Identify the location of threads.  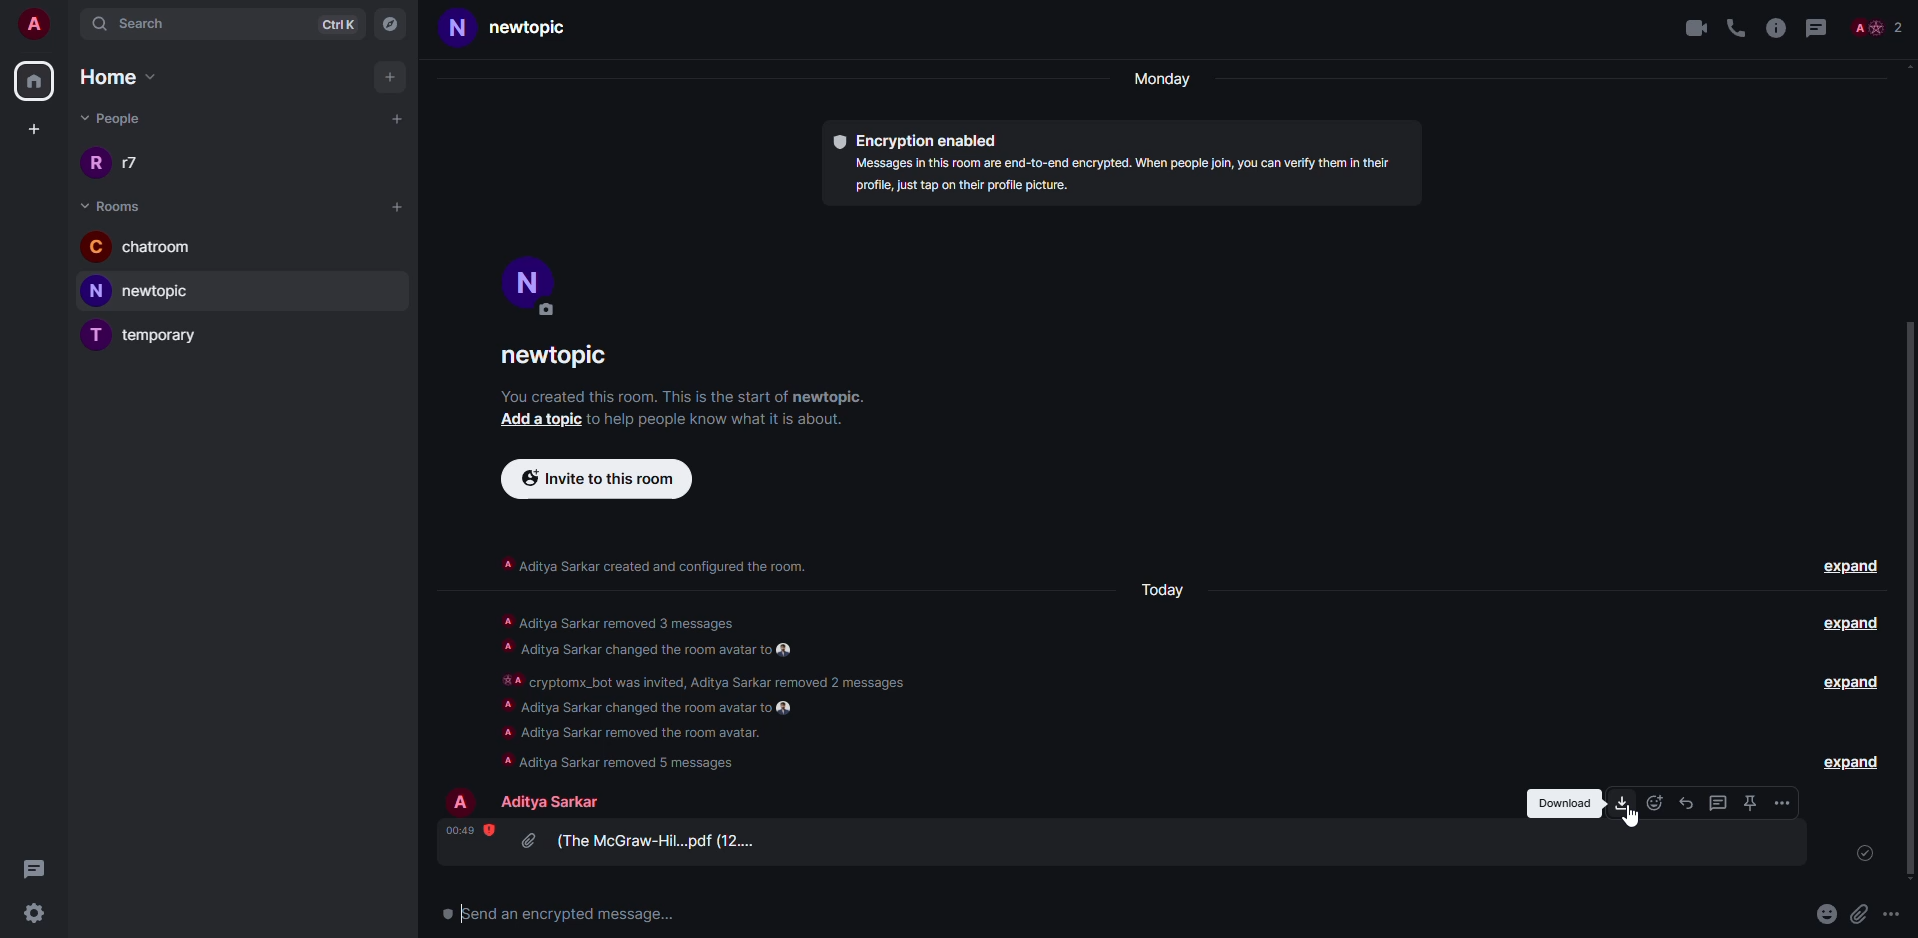
(1719, 802).